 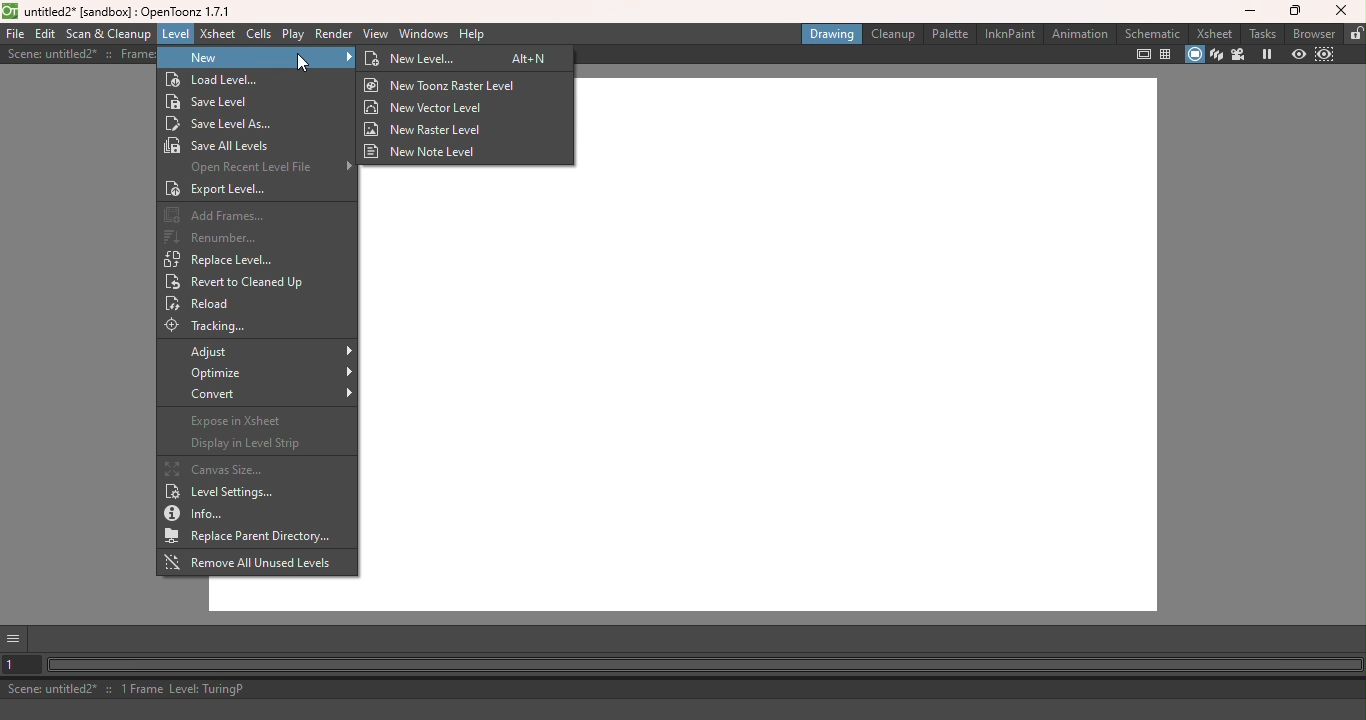 What do you see at coordinates (376, 35) in the screenshot?
I see `View` at bounding box center [376, 35].